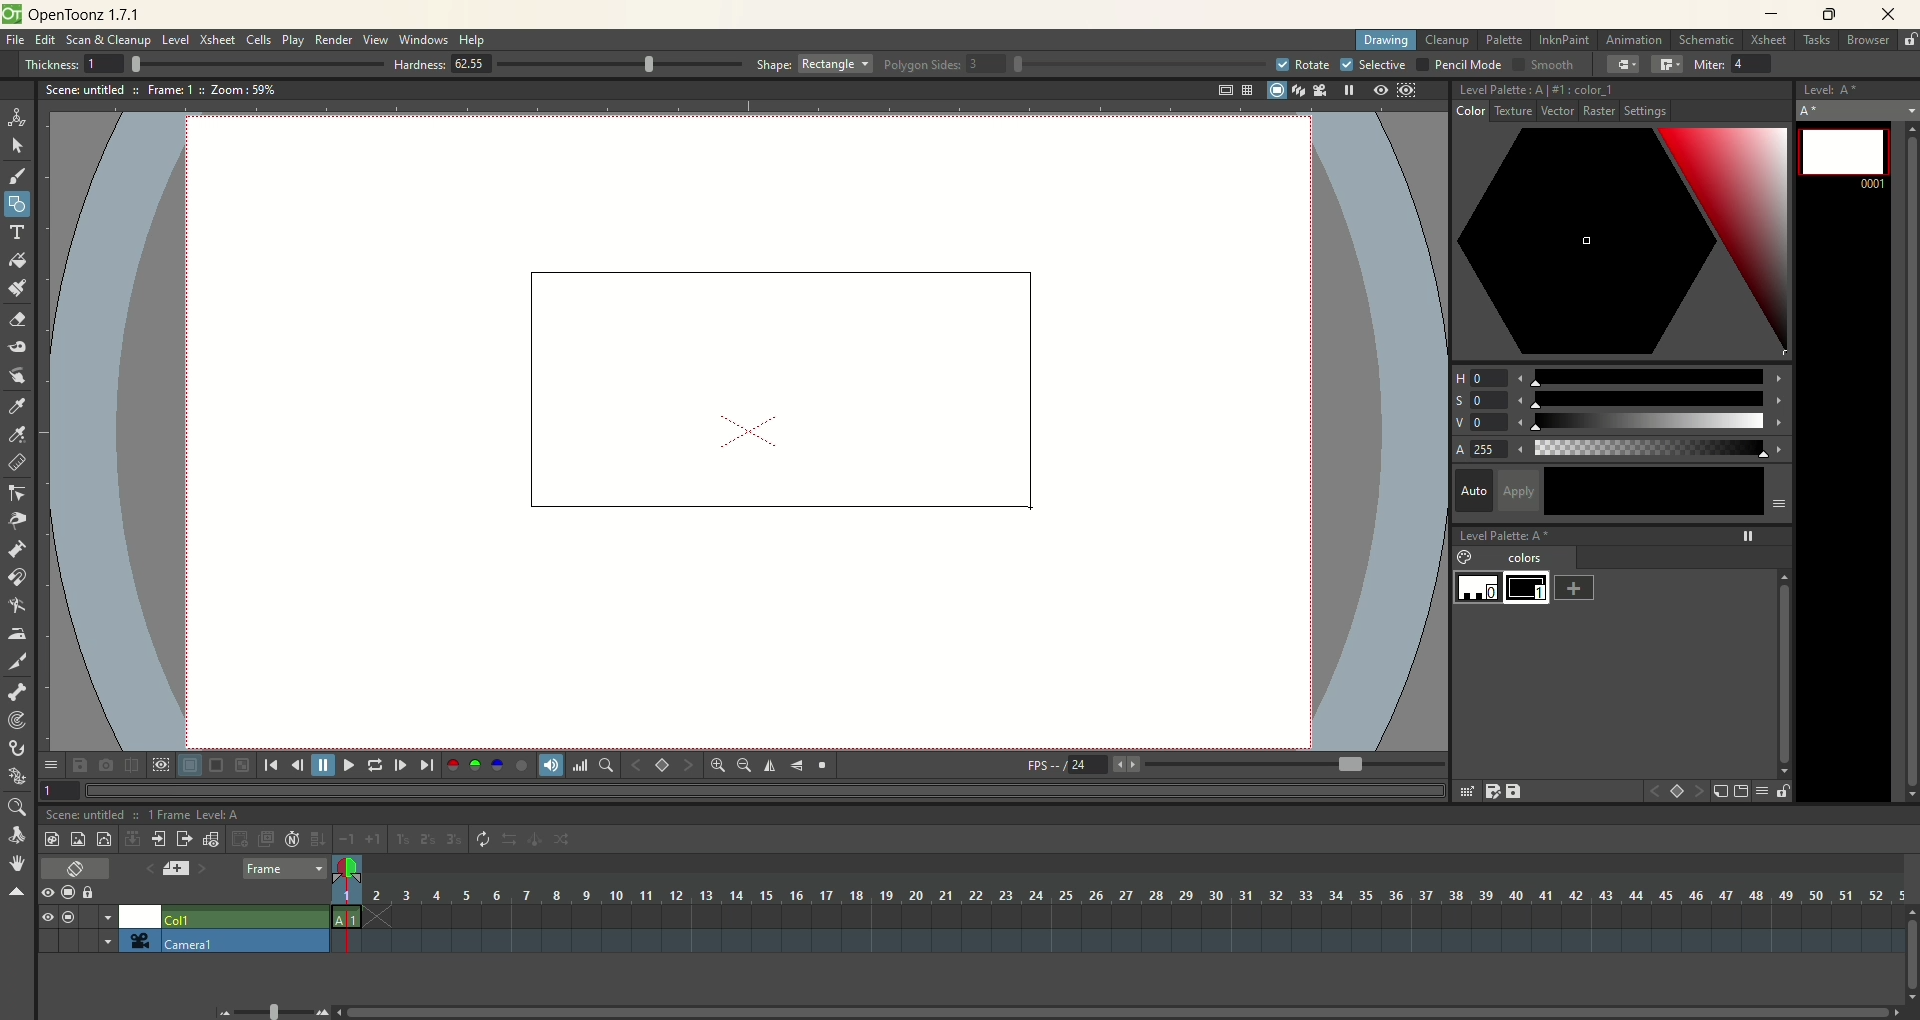 The height and width of the screenshot is (1020, 1920). What do you see at coordinates (242, 839) in the screenshot?
I see `create blank drawing` at bounding box center [242, 839].